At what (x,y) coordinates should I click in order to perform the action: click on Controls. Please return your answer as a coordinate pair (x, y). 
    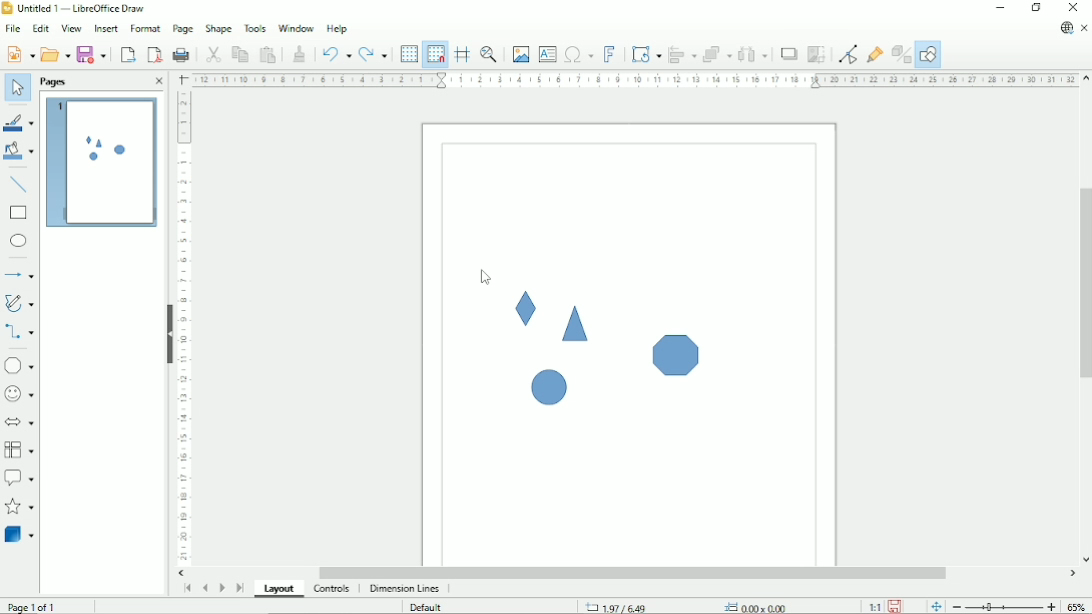
    Looking at the image, I should click on (332, 589).